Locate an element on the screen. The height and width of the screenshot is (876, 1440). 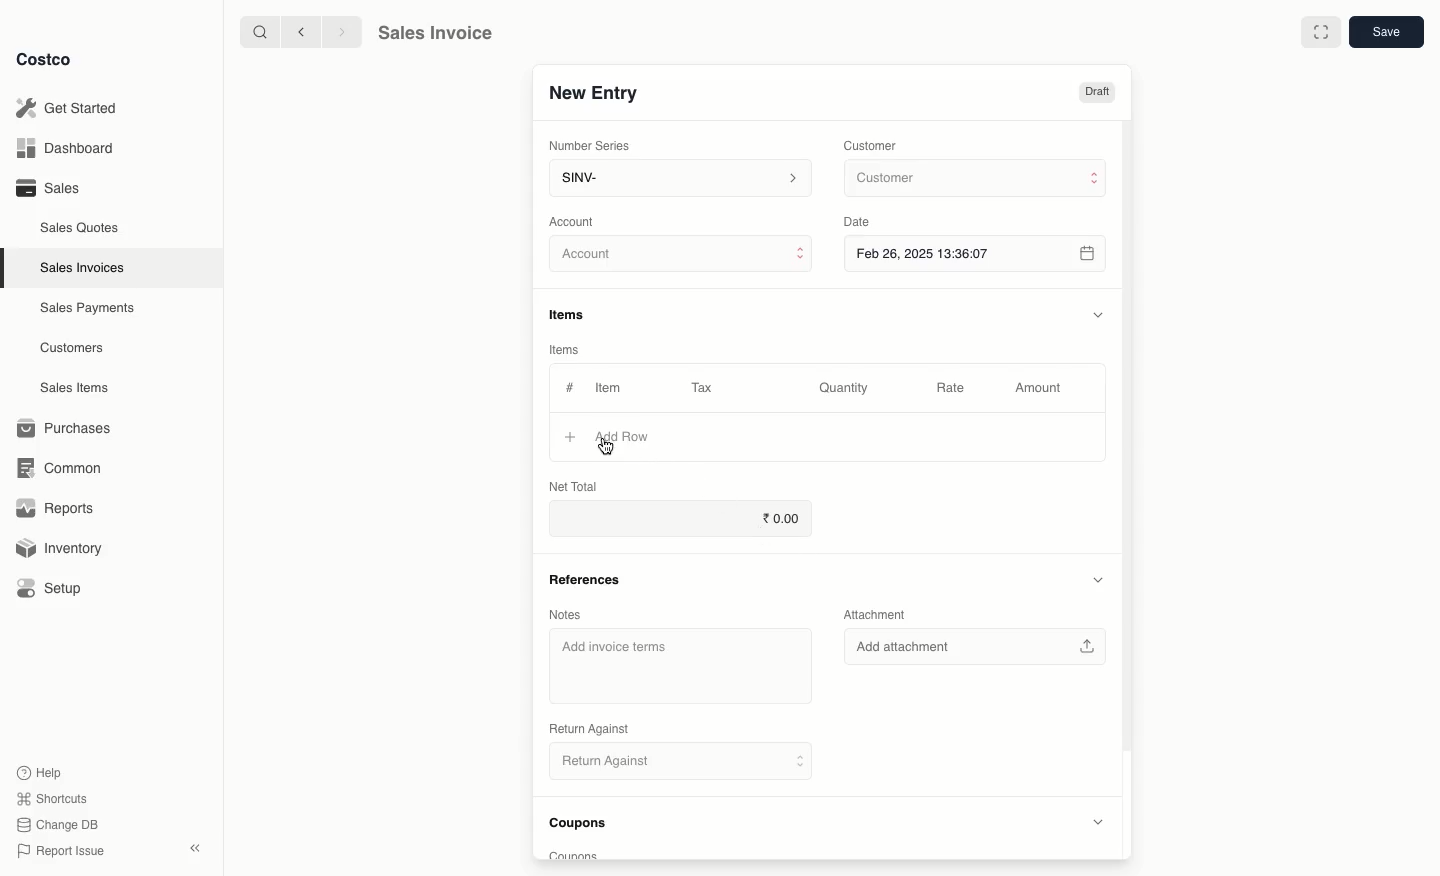
Full width toggle is located at coordinates (1319, 33).